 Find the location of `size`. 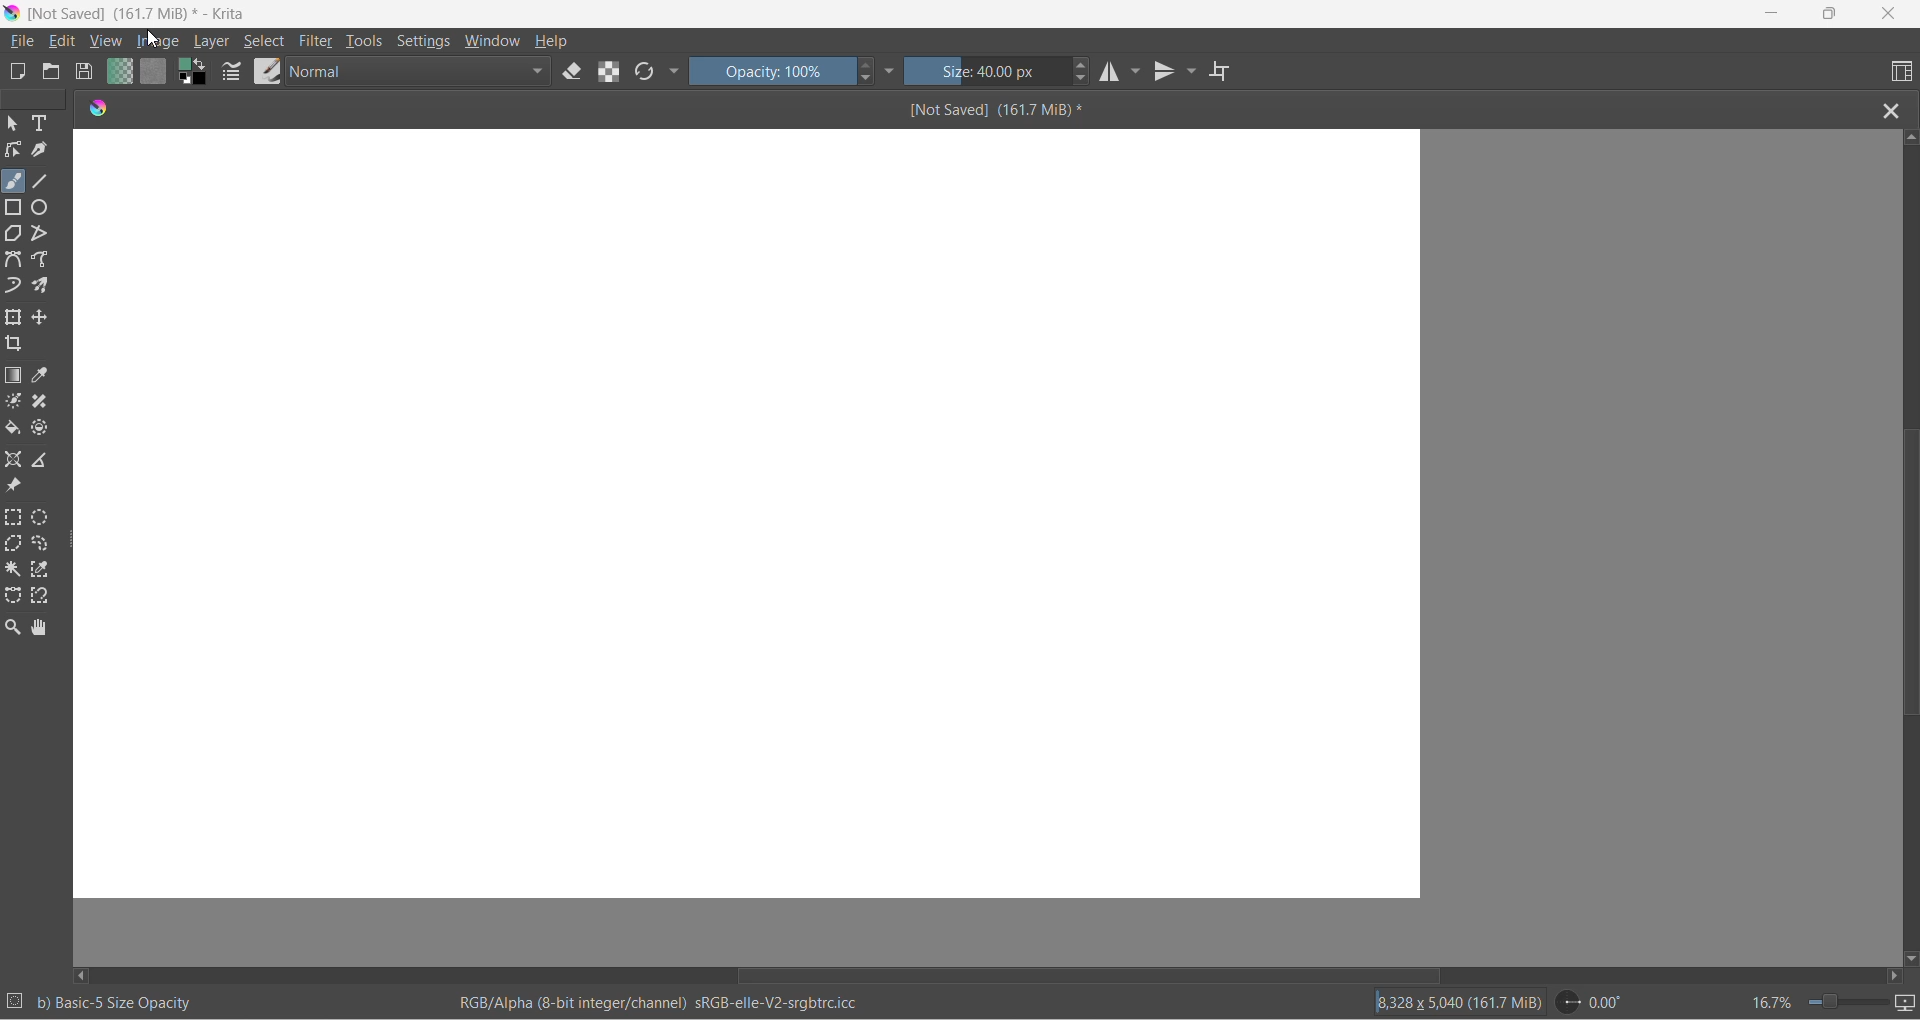

size is located at coordinates (988, 73).